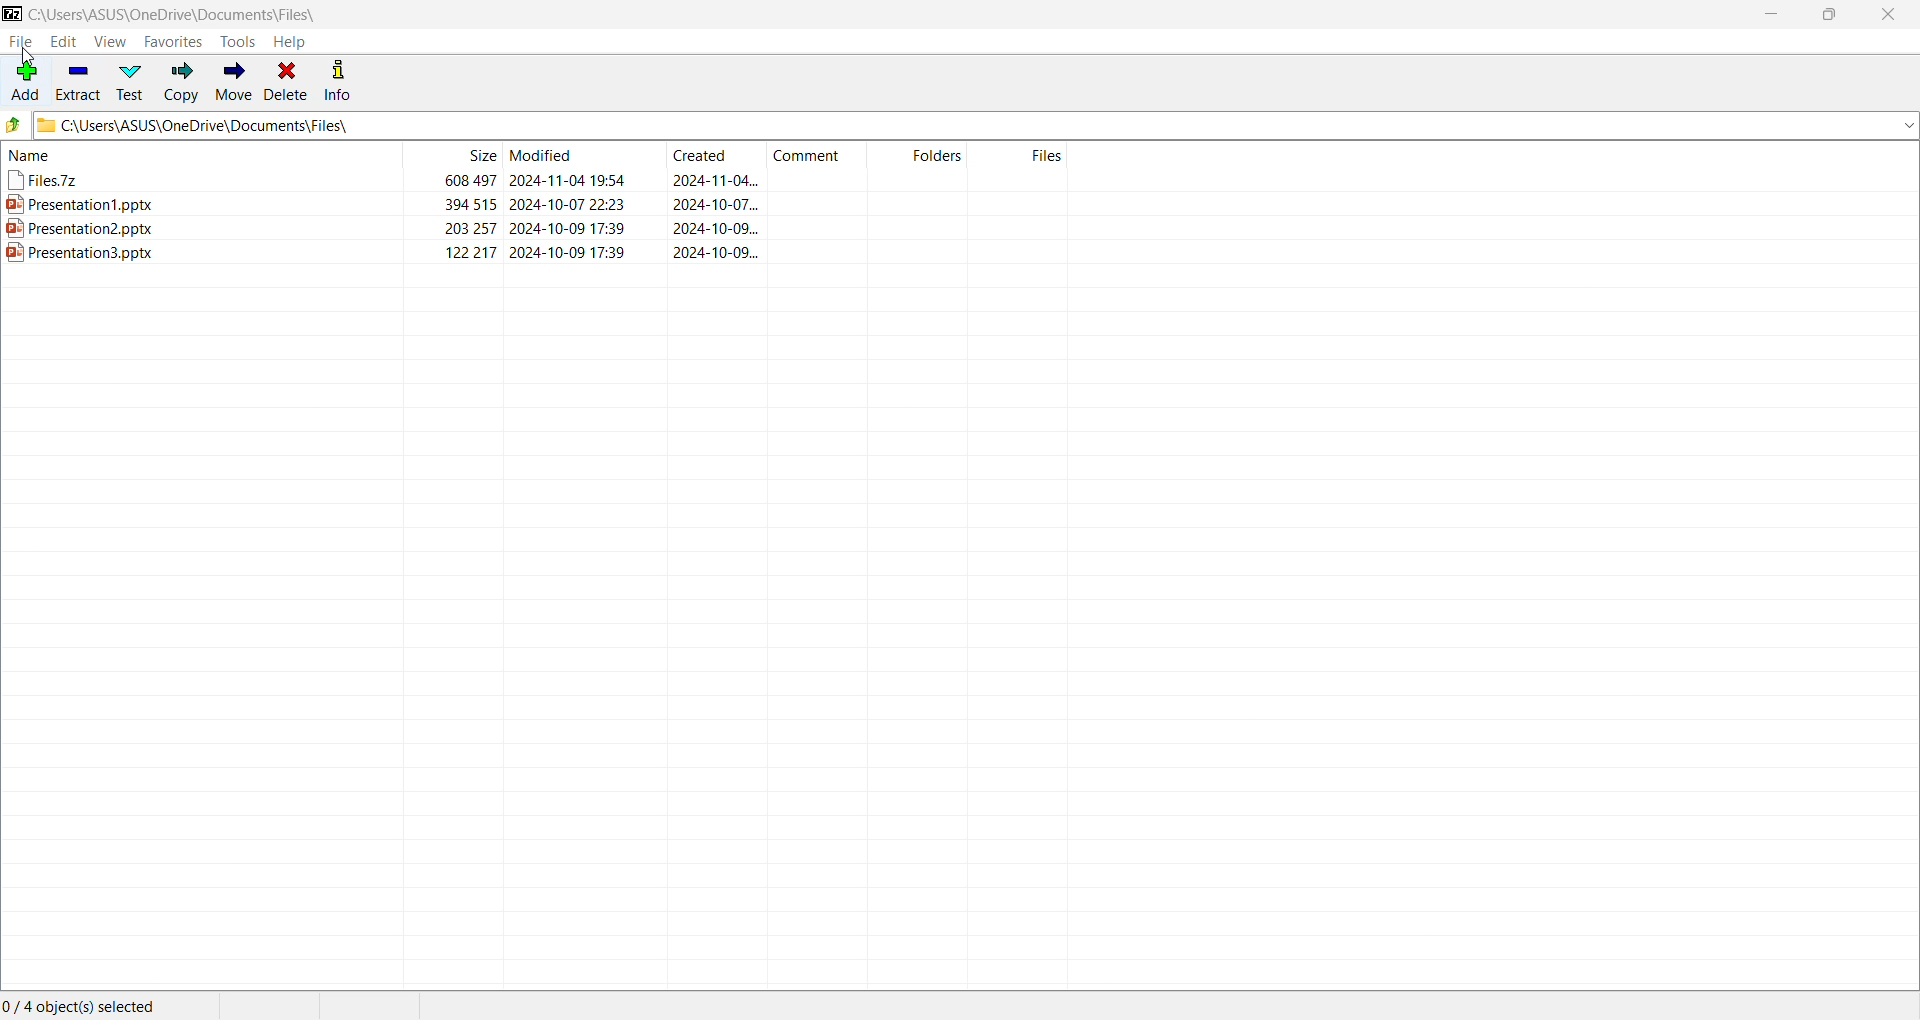  Describe the element at coordinates (182, 84) in the screenshot. I see `Copy` at that location.